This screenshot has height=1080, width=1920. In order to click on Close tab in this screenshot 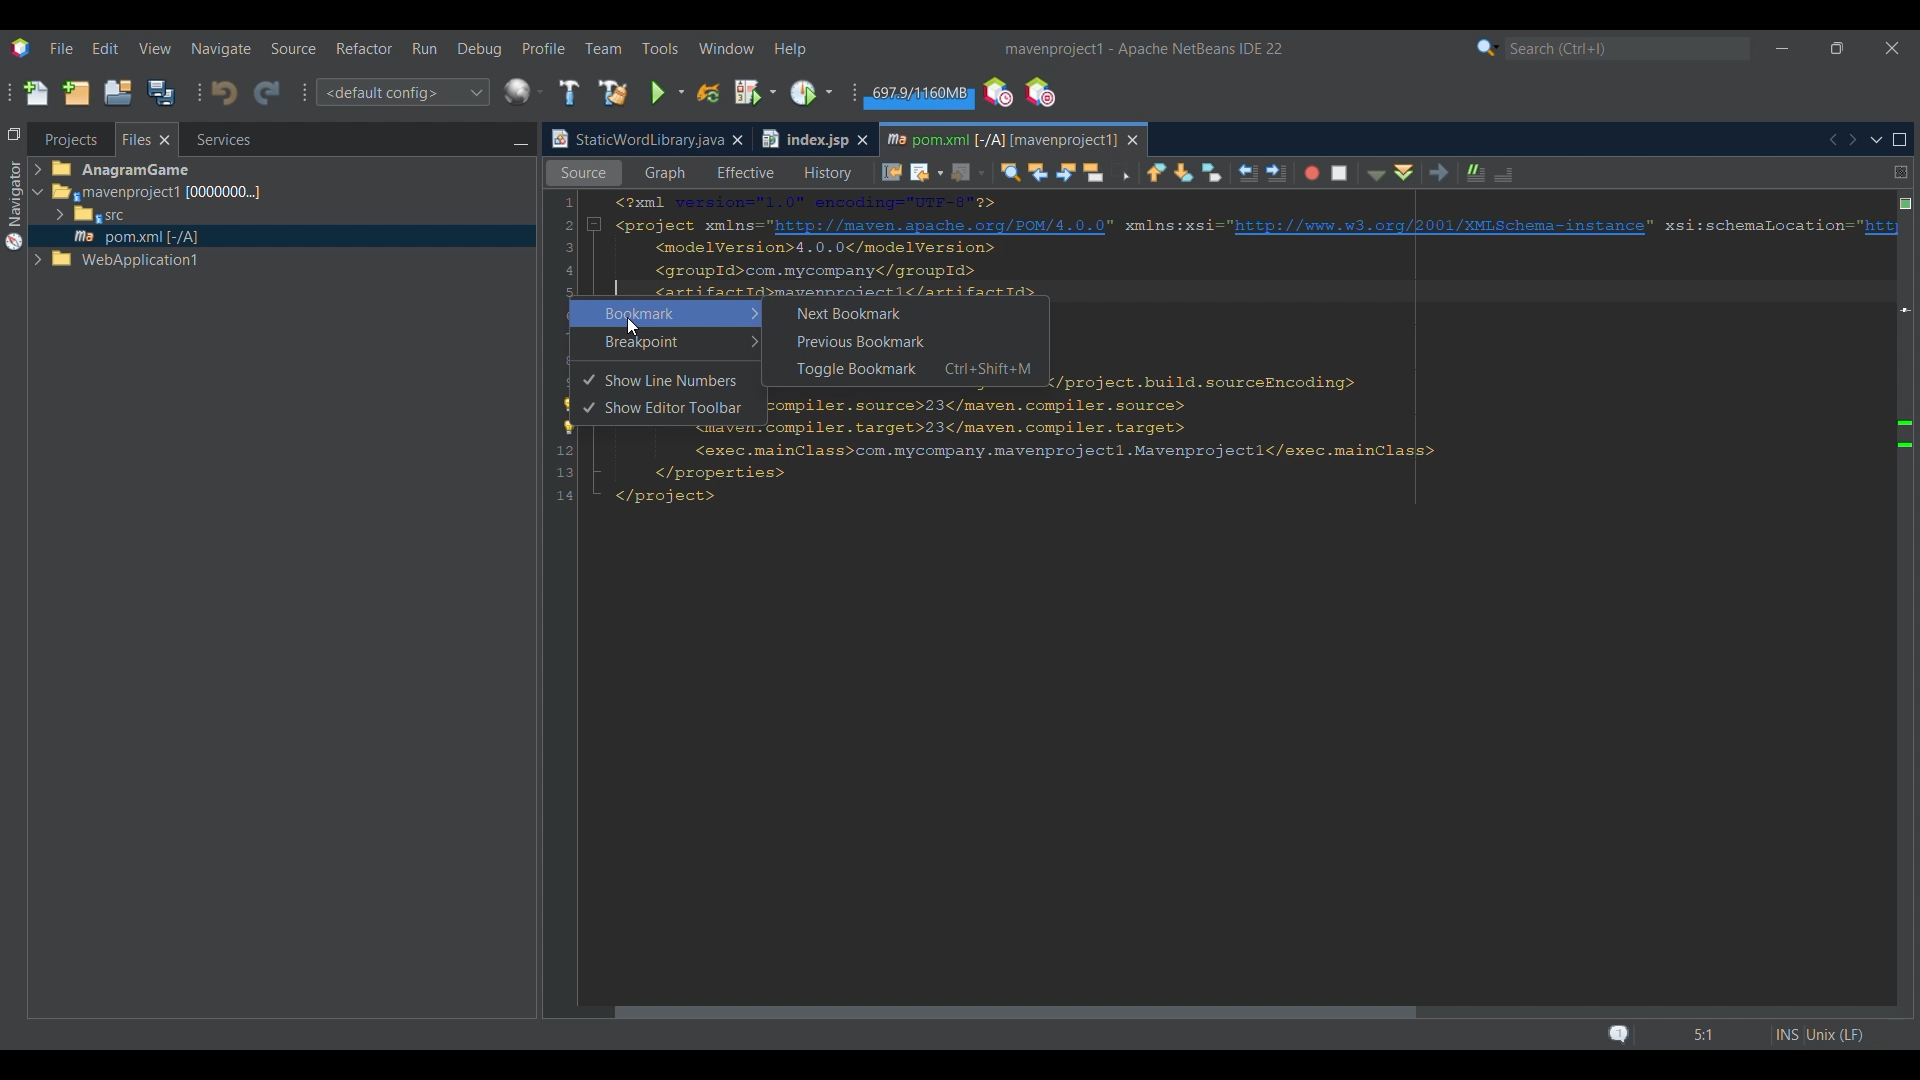, I will do `click(1133, 140)`.